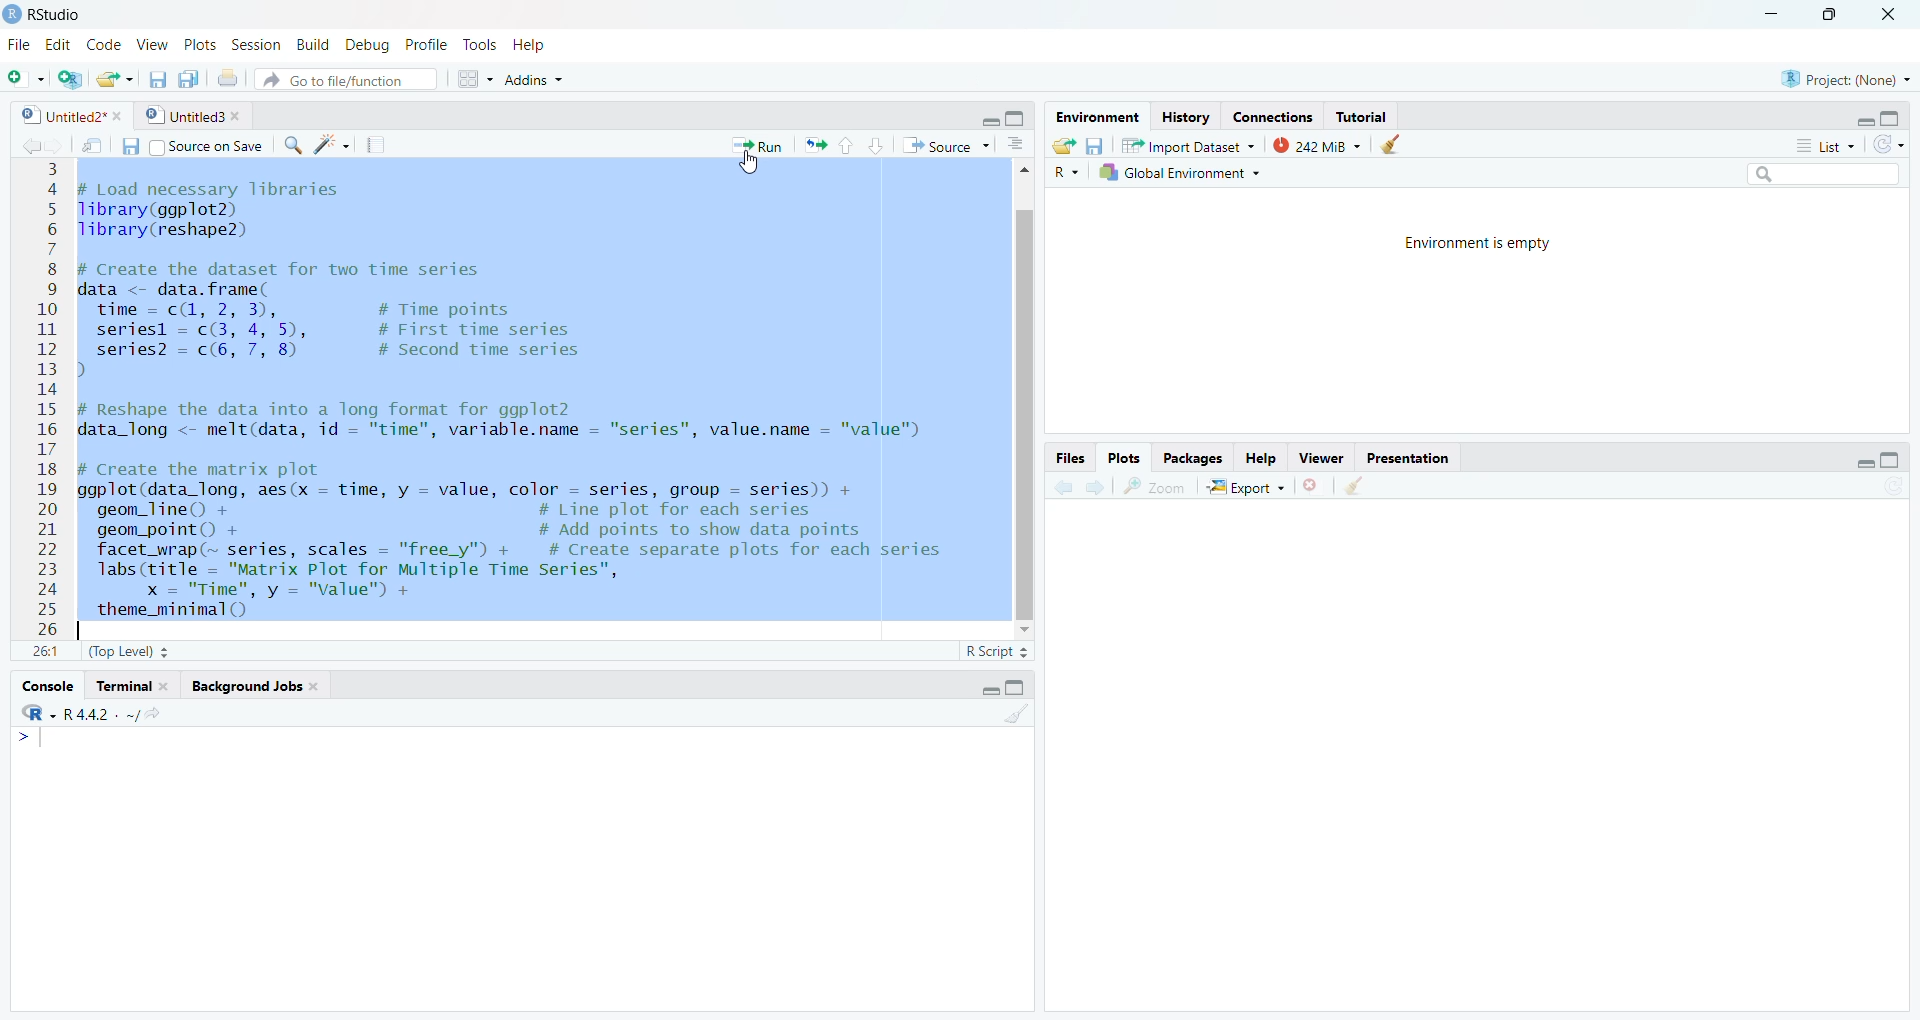  What do you see at coordinates (1270, 117) in the screenshot?
I see `Connections` at bounding box center [1270, 117].